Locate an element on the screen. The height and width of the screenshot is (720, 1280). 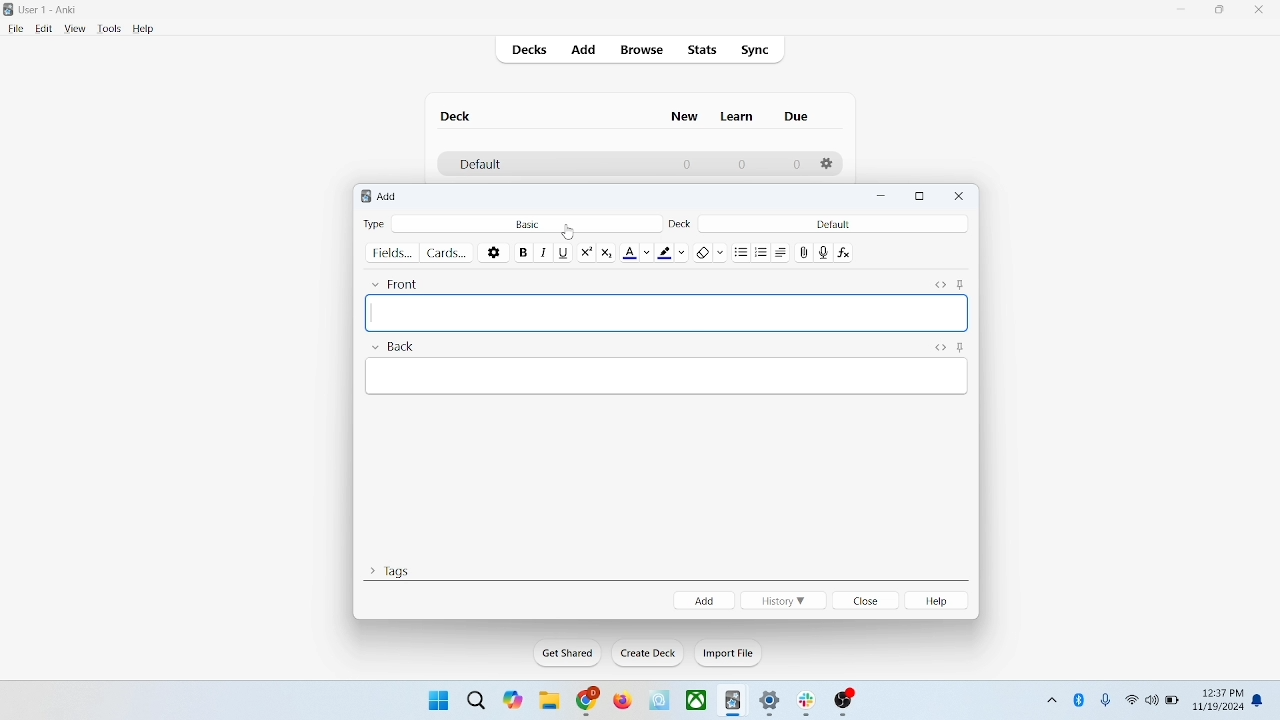
front is located at coordinates (399, 283).